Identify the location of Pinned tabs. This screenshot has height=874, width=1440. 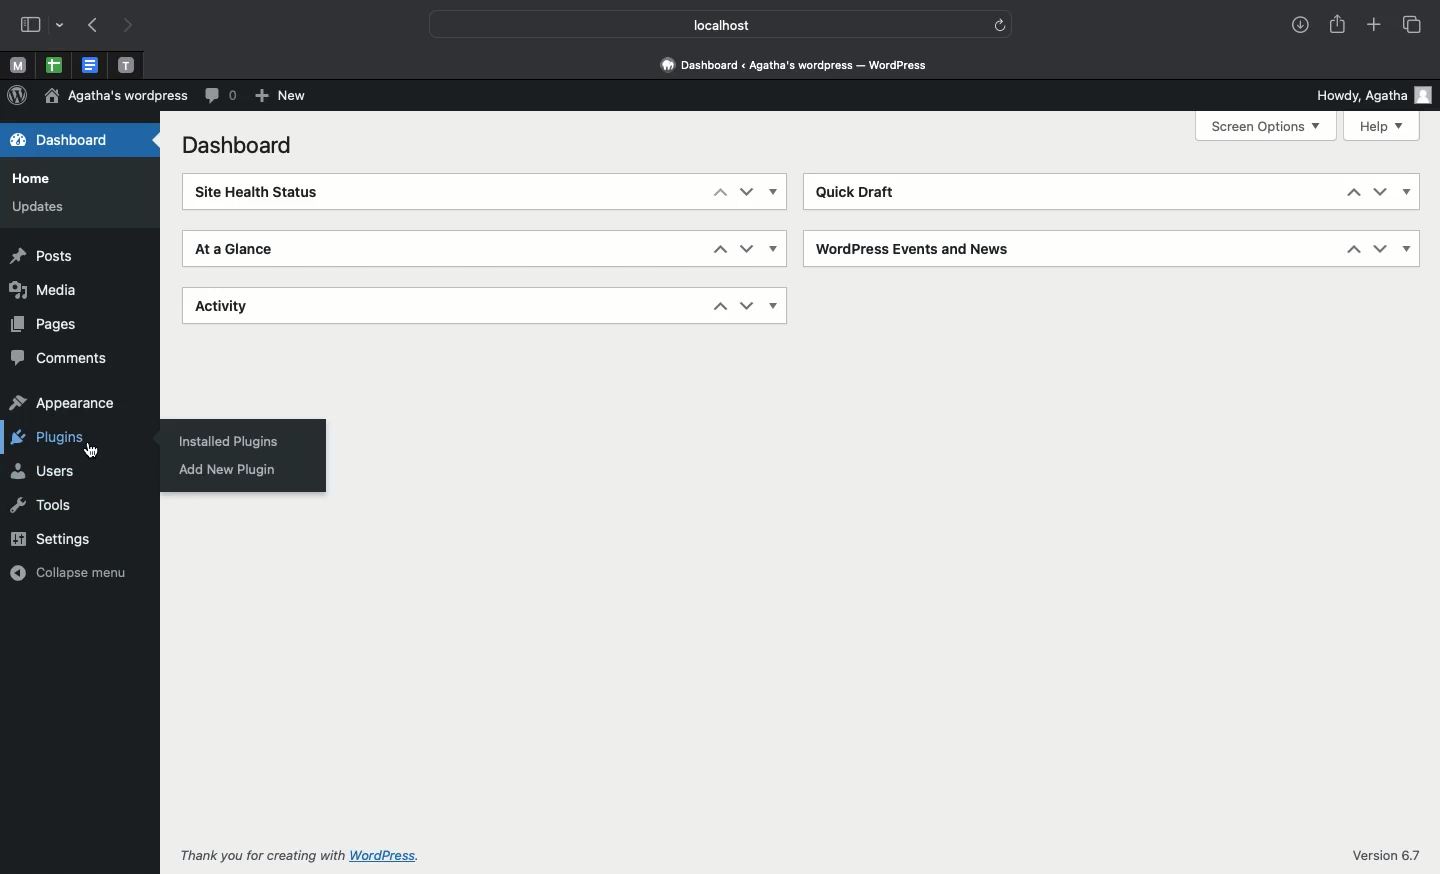
(19, 67).